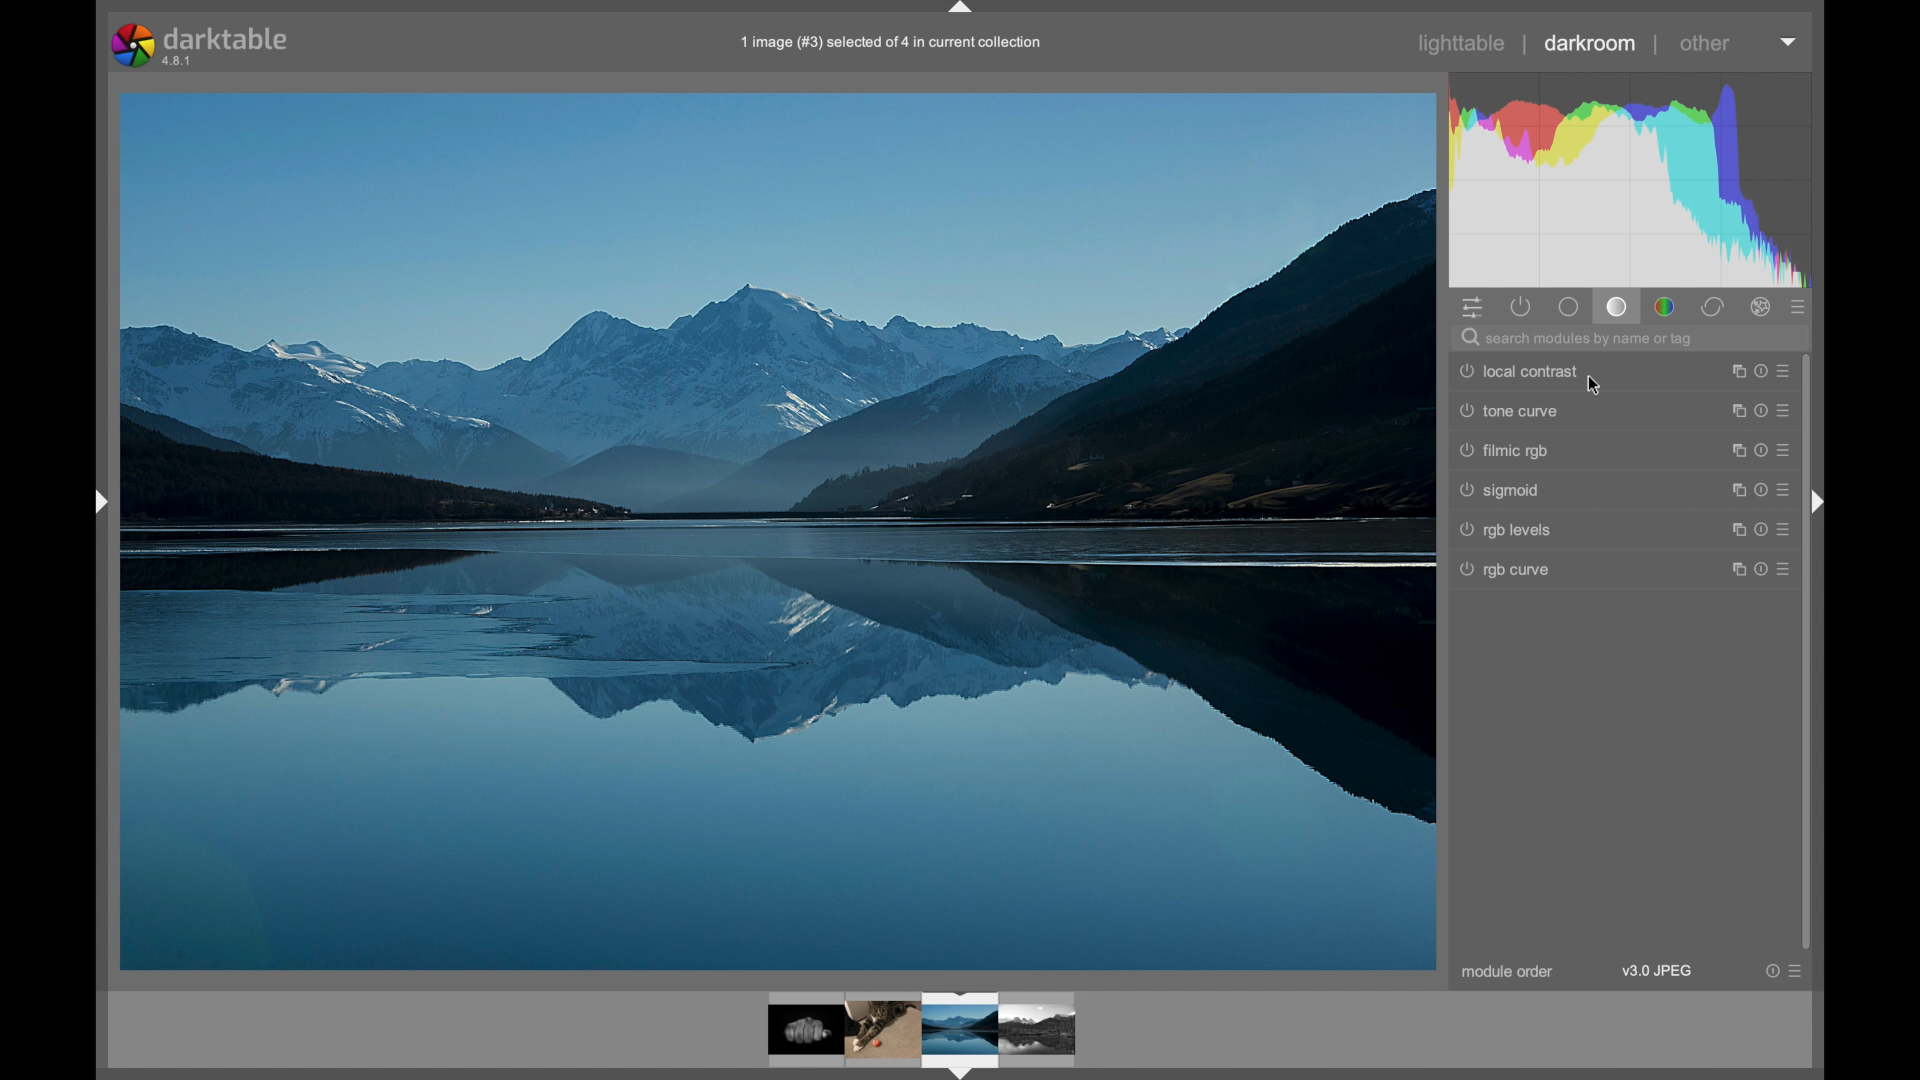 The width and height of the screenshot is (1920, 1080). What do you see at coordinates (1568, 307) in the screenshot?
I see `base` at bounding box center [1568, 307].